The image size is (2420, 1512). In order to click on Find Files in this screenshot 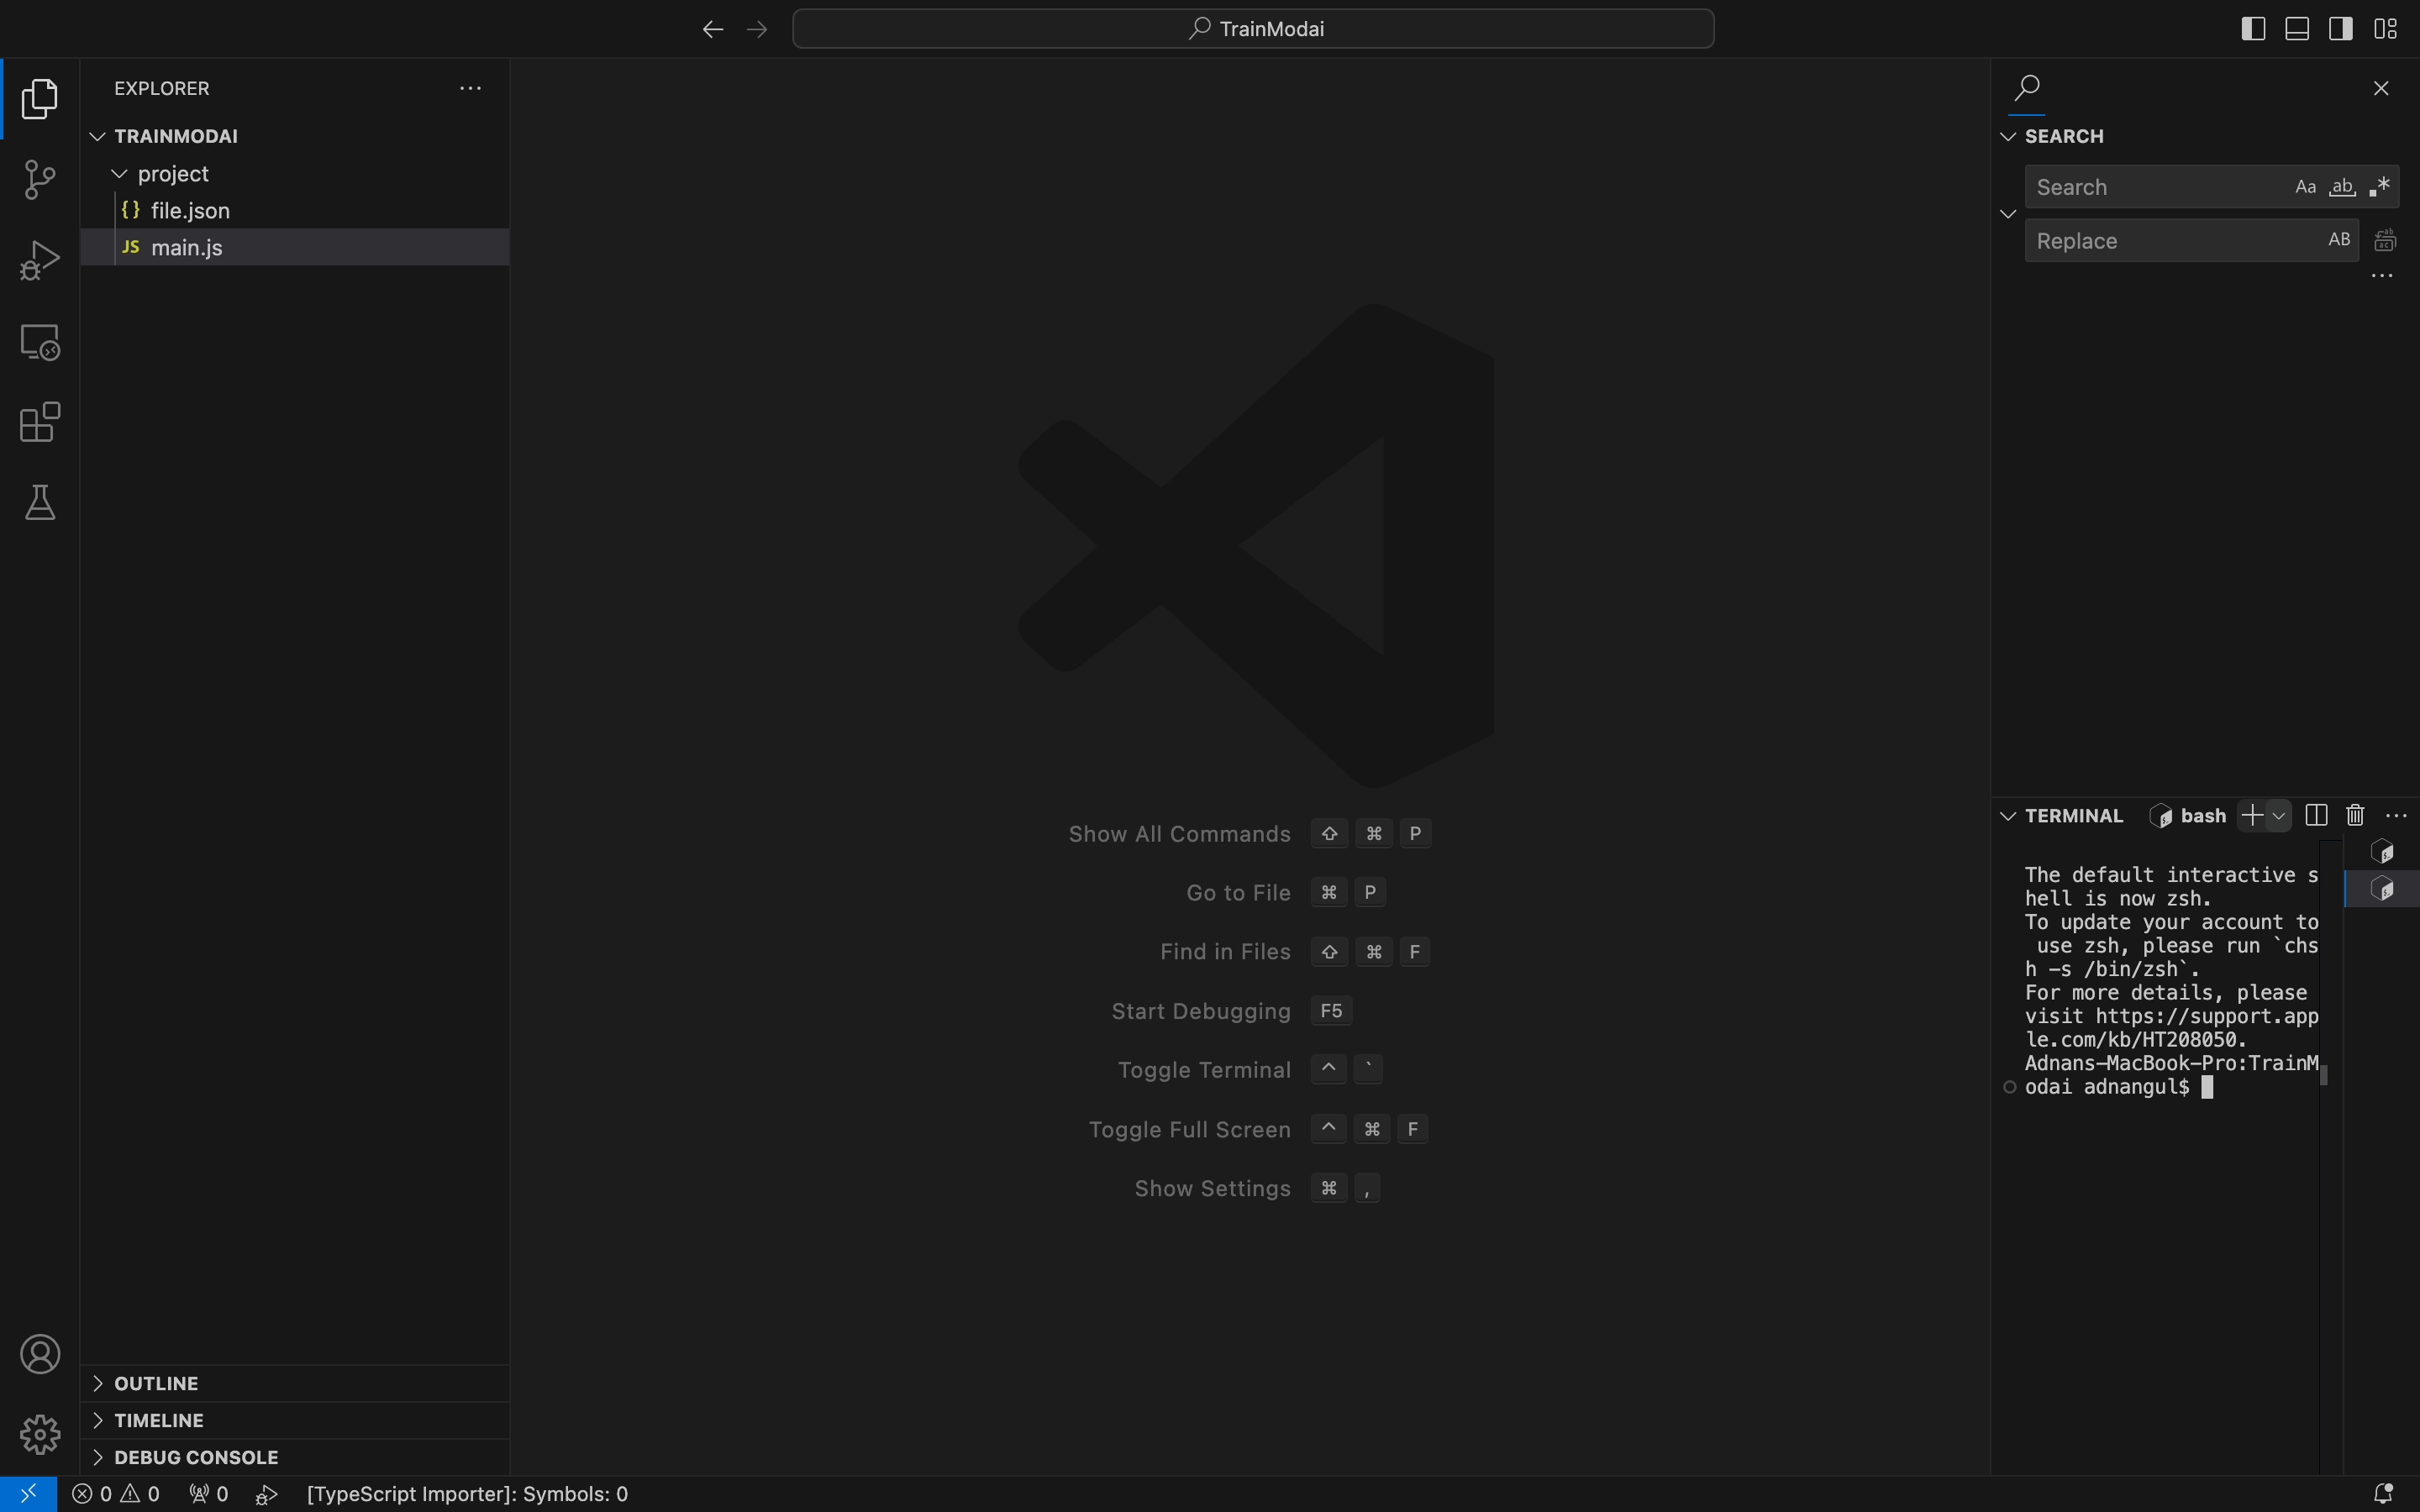, I will do `click(1401, 950)`.